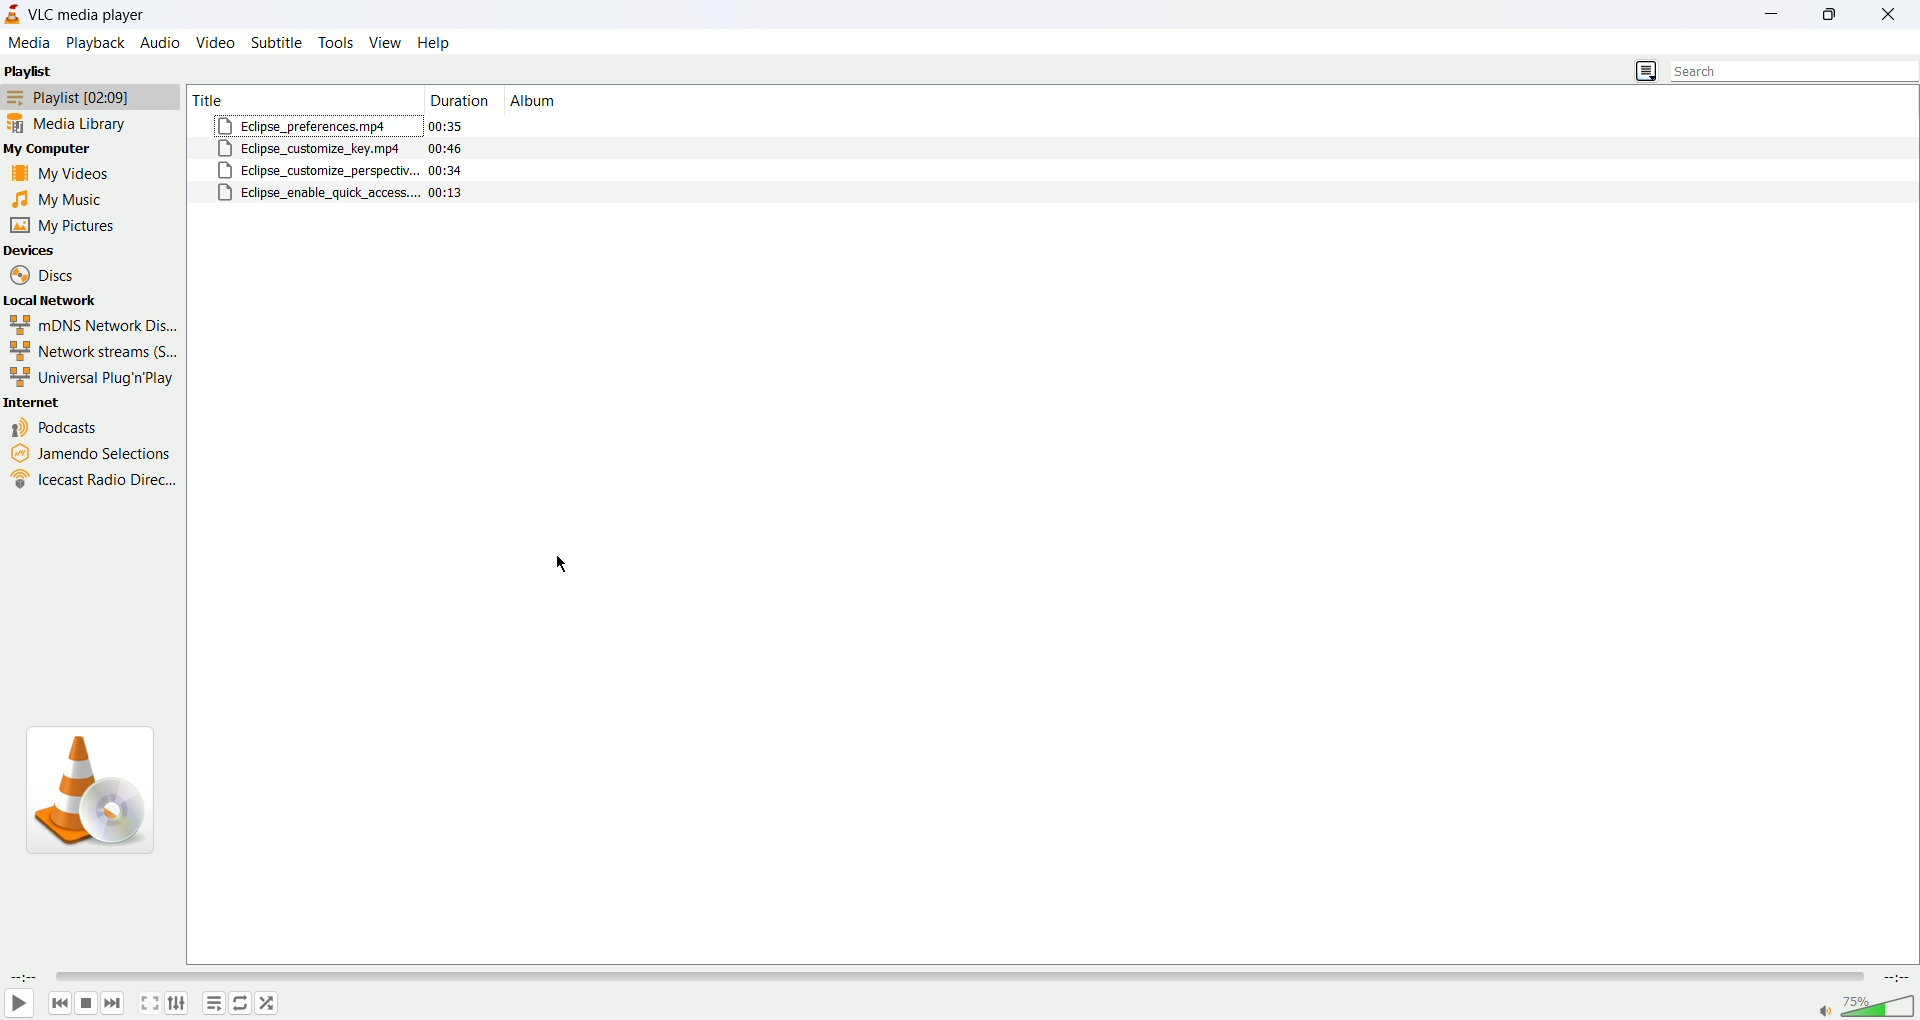 The image size is (1920, 1020). I want to click on cursor, so click(562, 564).